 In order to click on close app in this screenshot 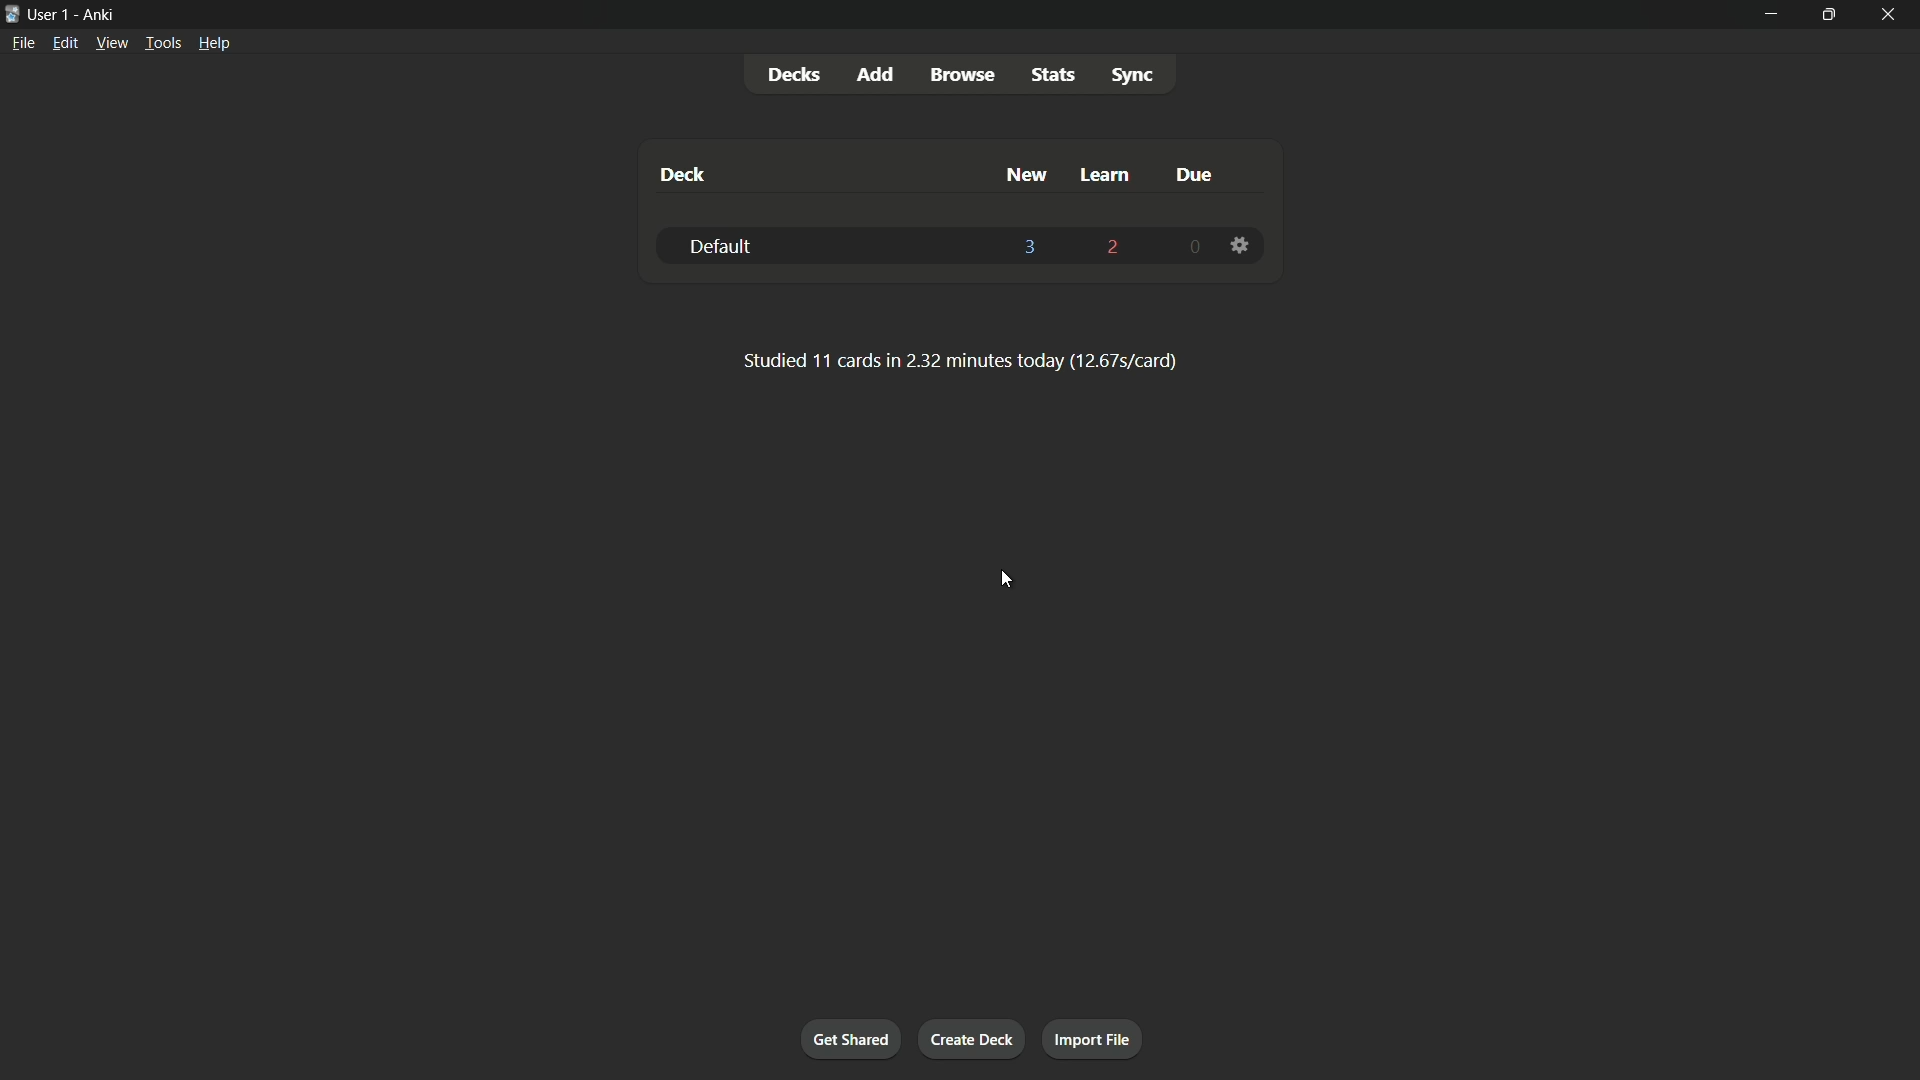, I will do `click(1891, 13)`.